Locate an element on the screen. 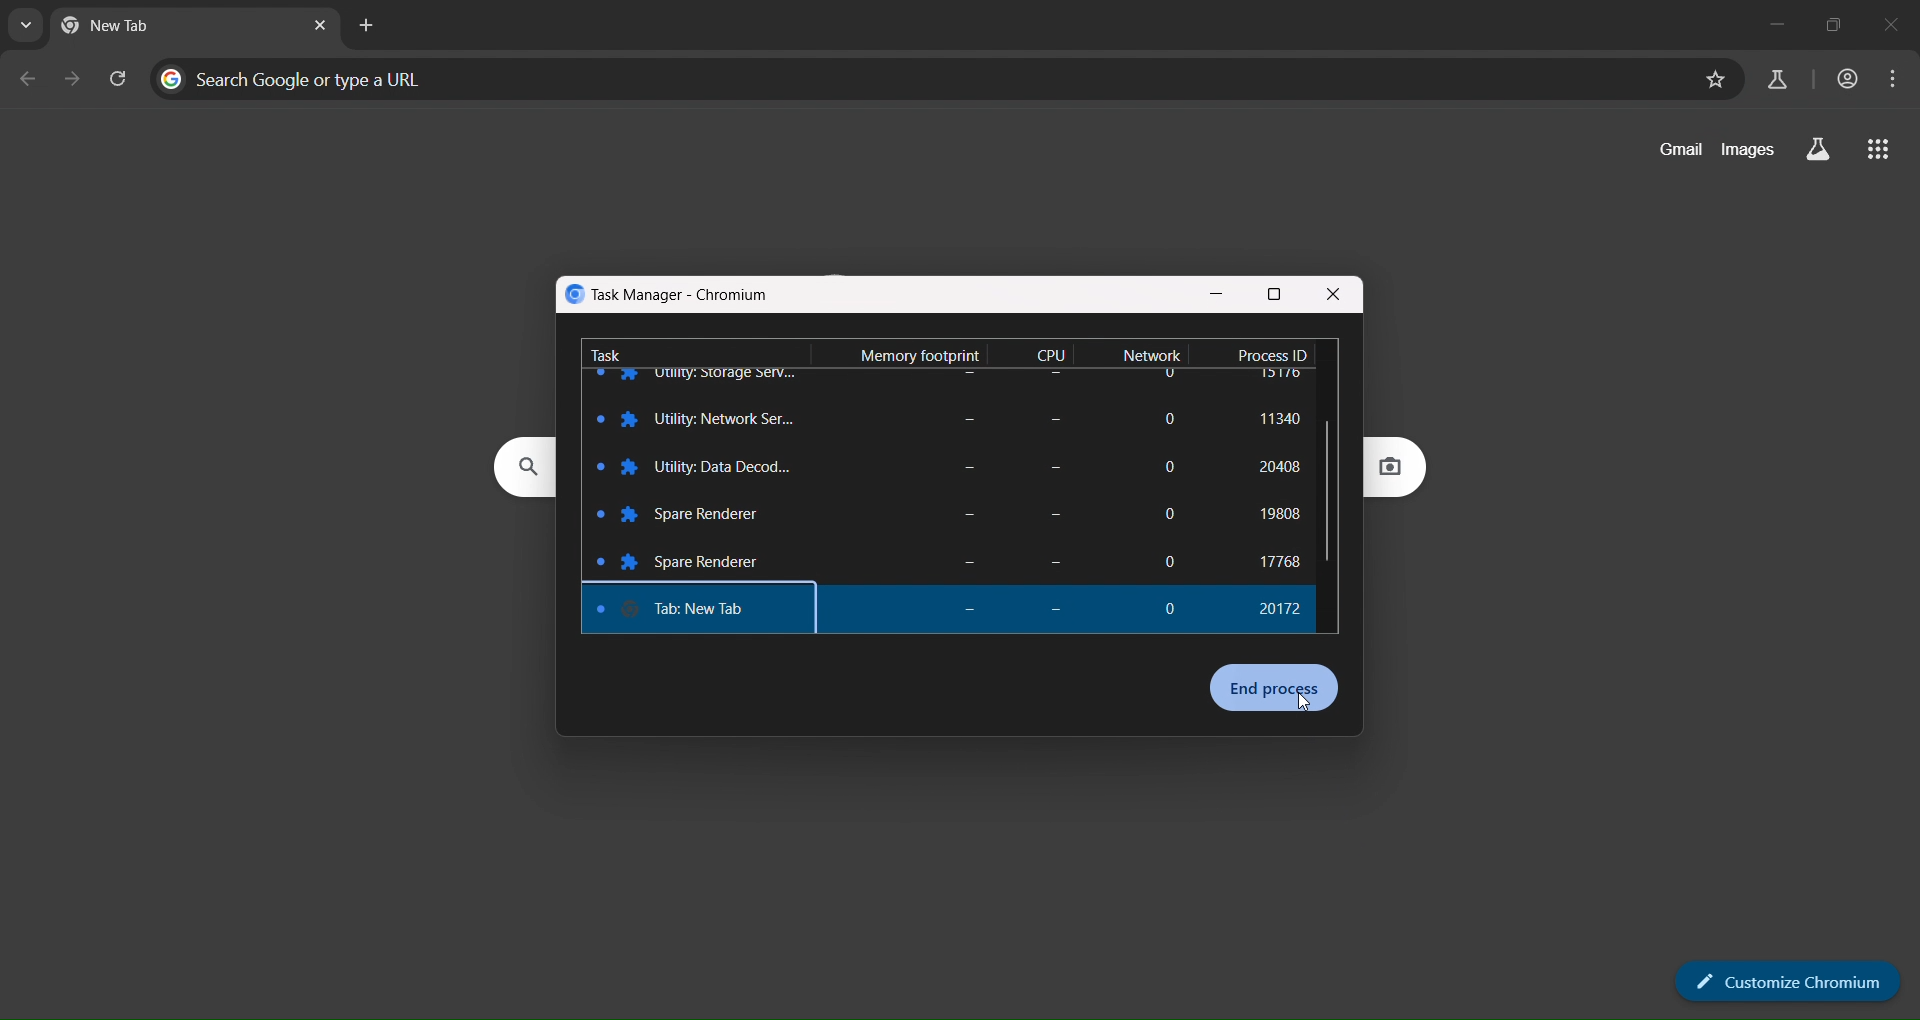  bookmark page is located at coordinates (1714, 79).